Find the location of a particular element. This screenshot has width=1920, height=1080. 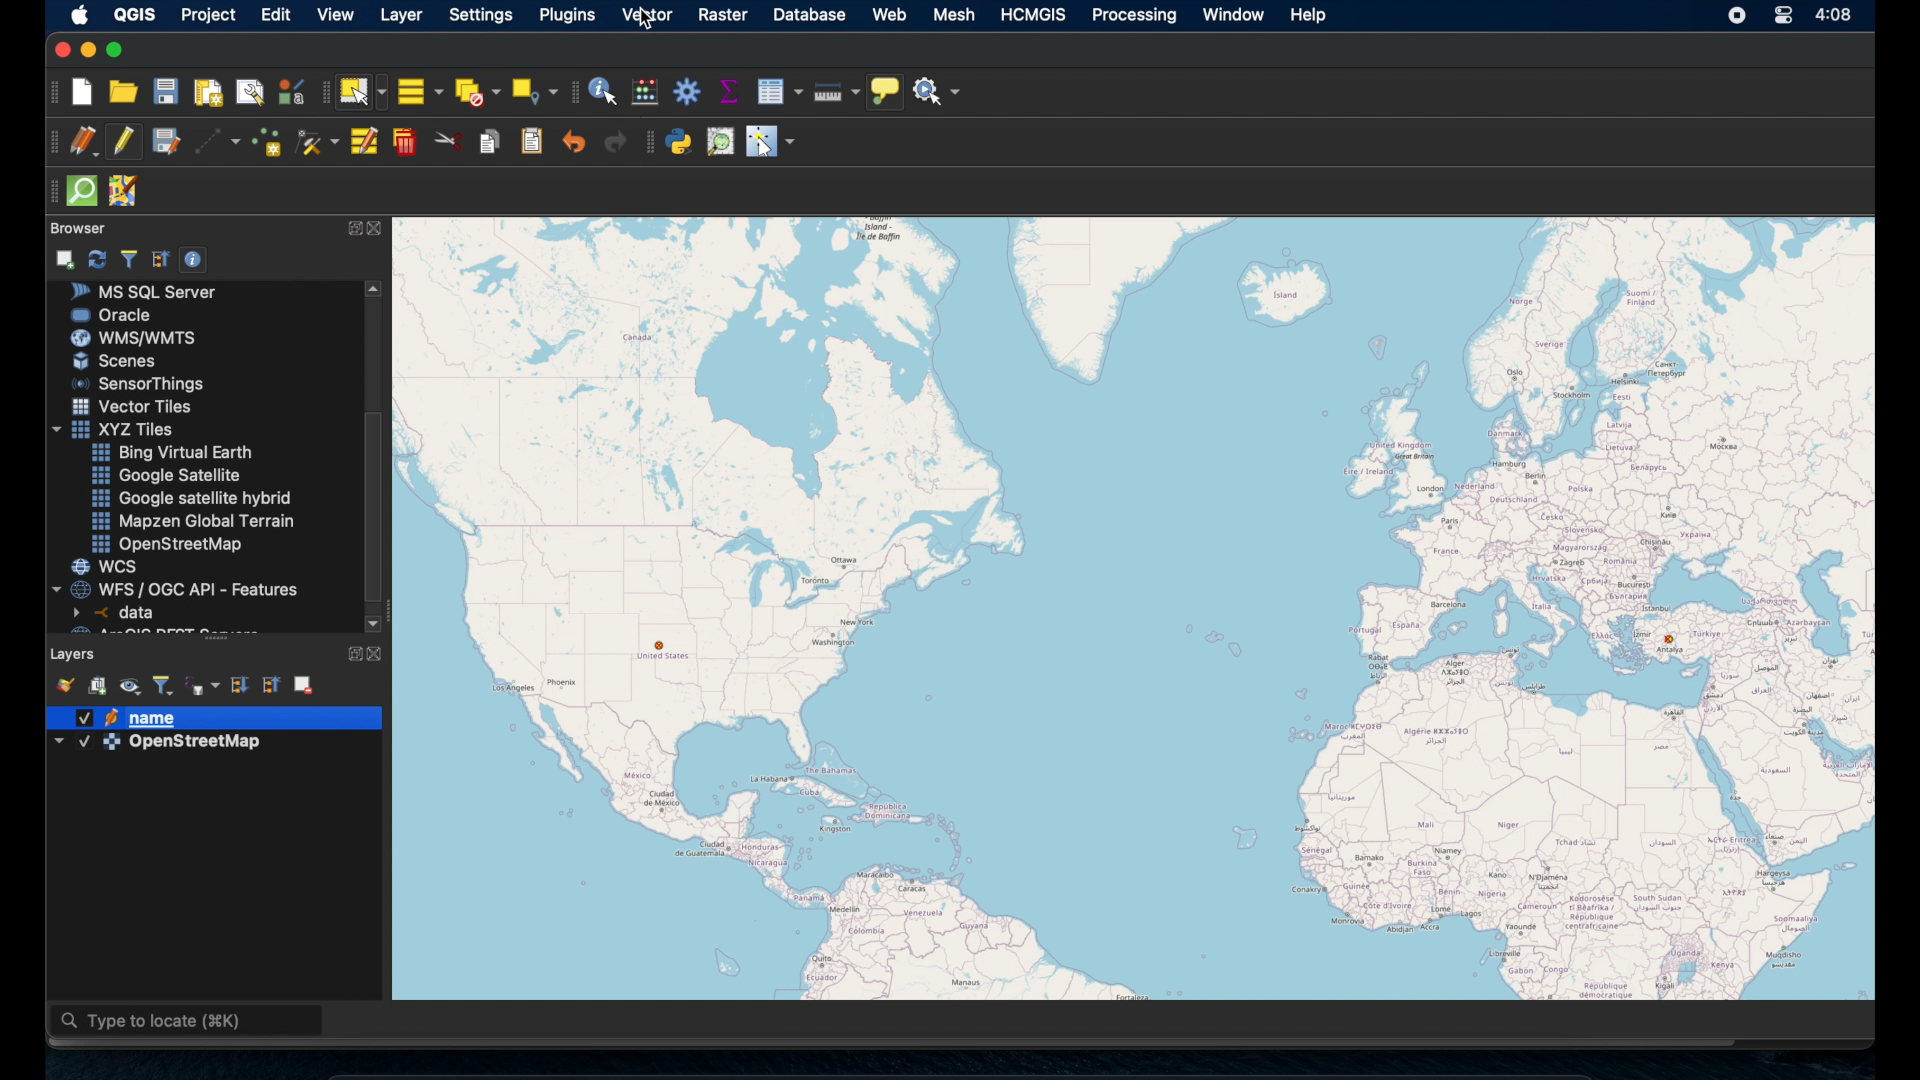

deselect features form all layers is located at coordinates (479, 91).